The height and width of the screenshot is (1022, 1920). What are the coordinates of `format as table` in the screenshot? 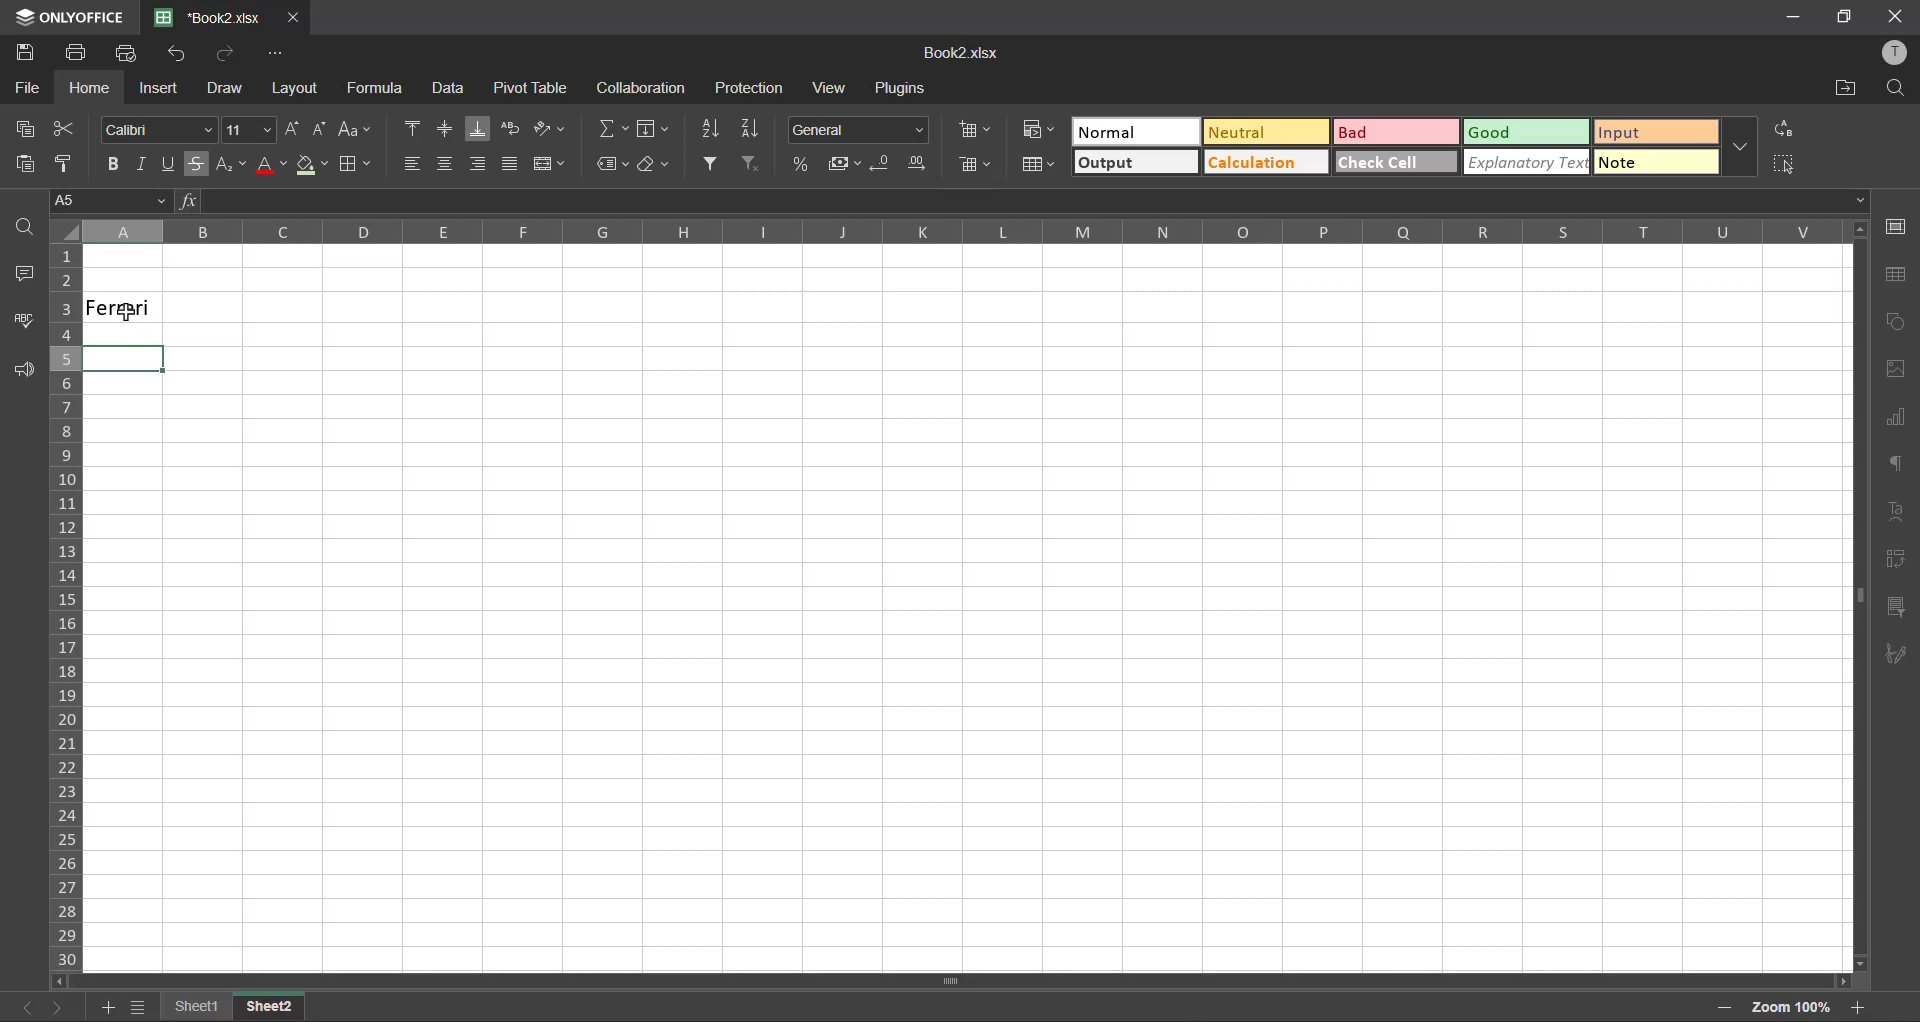 It's located at (1038, 164).